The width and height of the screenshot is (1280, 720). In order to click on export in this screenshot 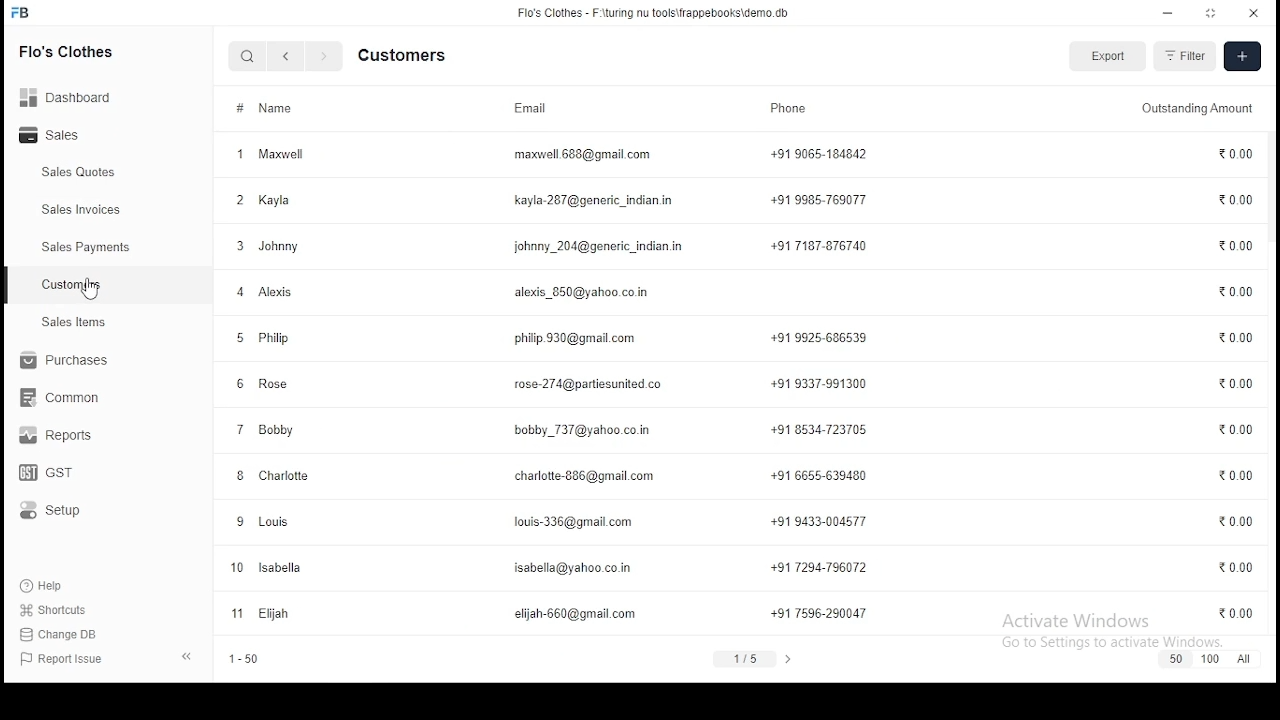, I will do `click(1110, 56)`.